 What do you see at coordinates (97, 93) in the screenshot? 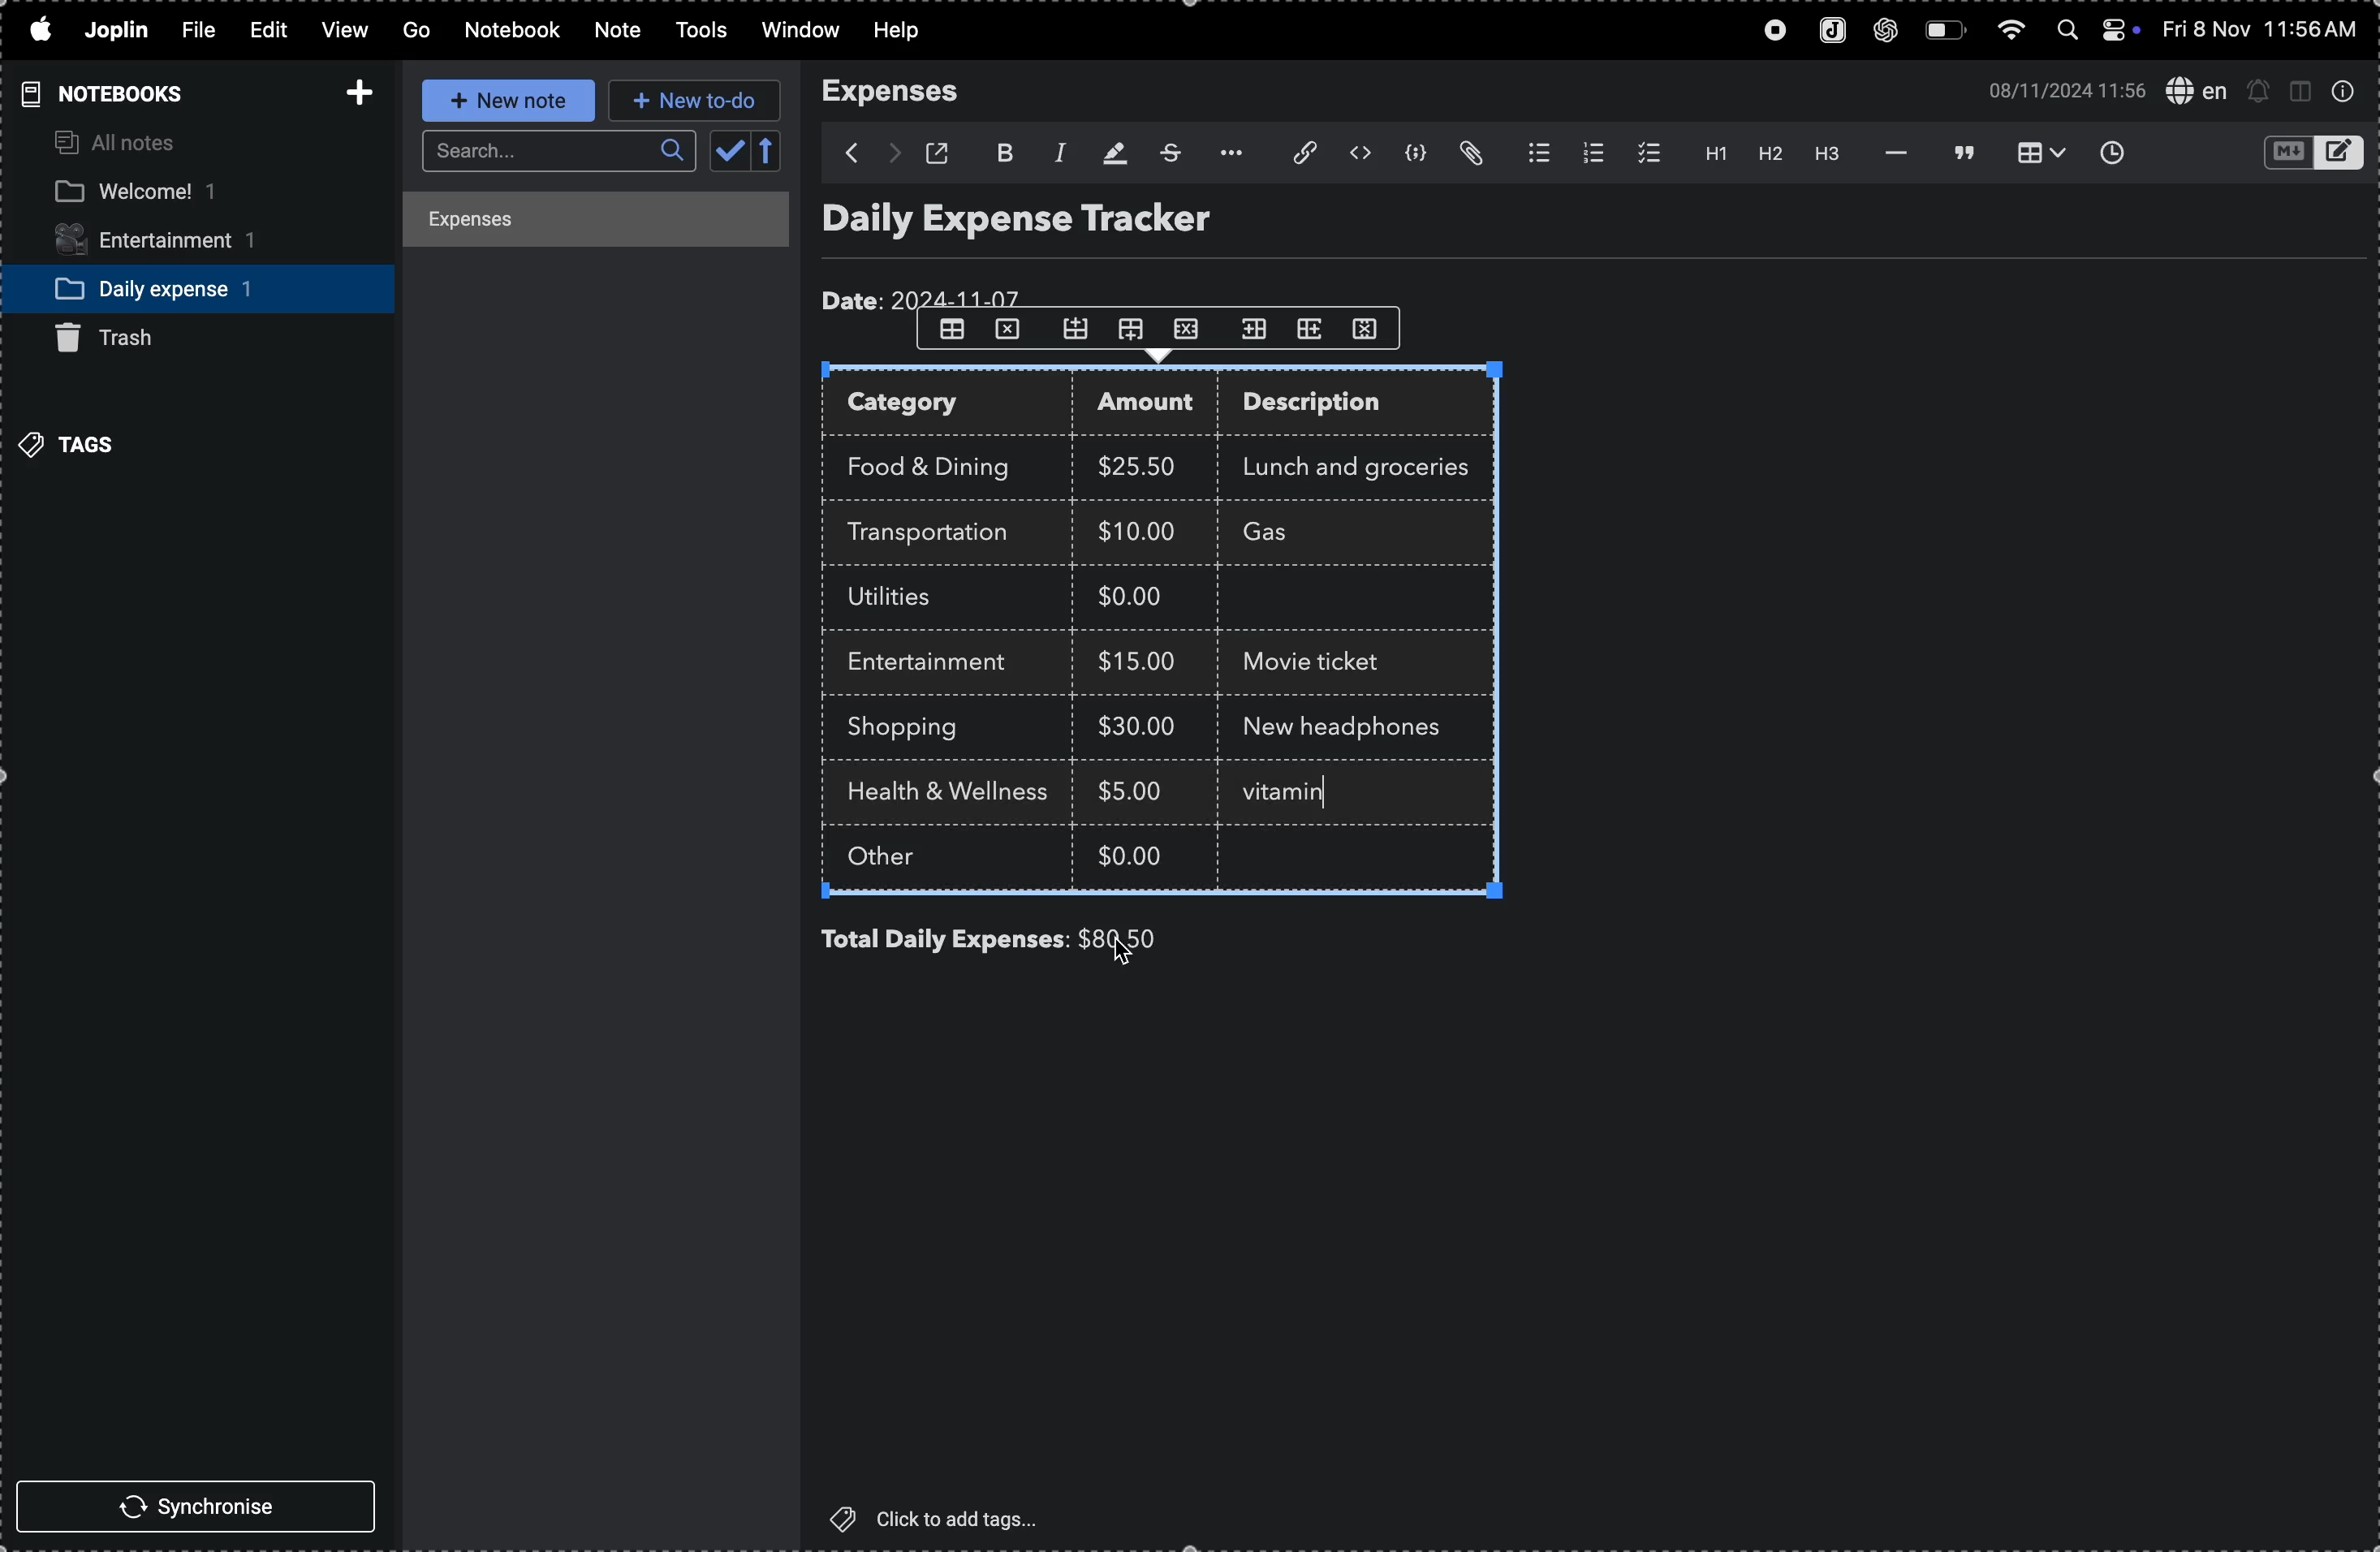
I see `notebooks` at bounding box center [97, 93].